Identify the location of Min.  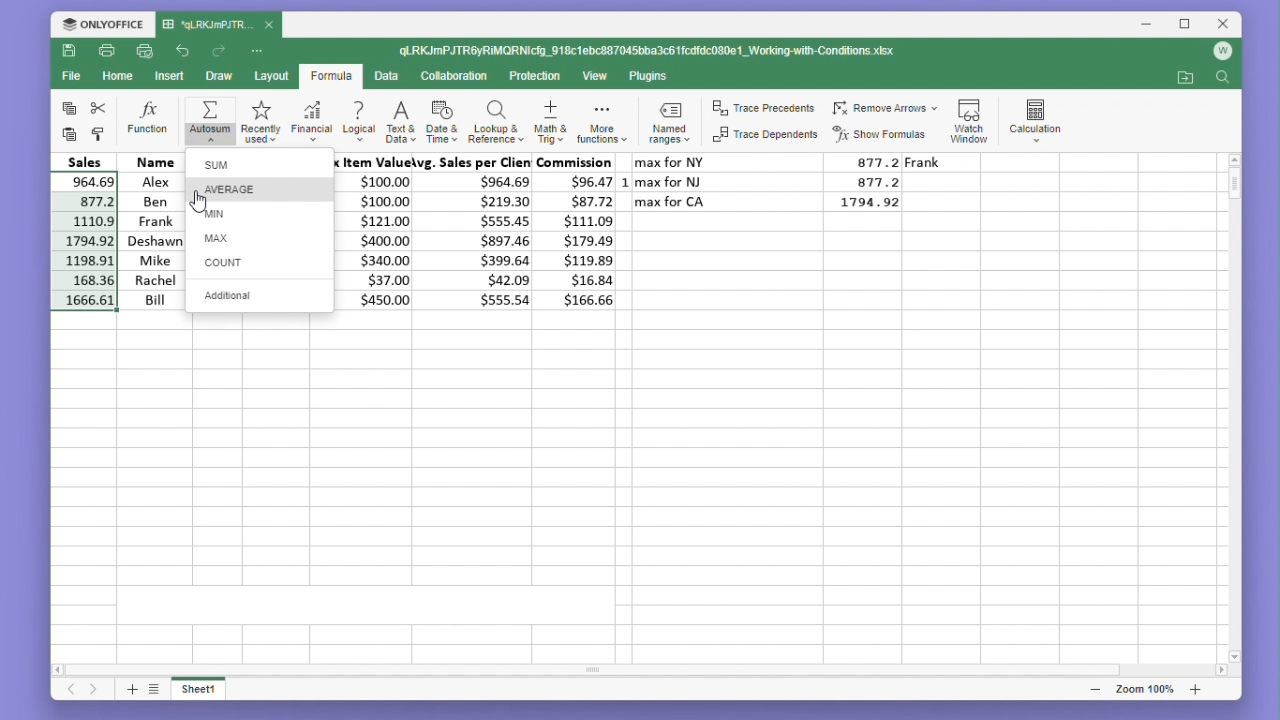
(260, 214).